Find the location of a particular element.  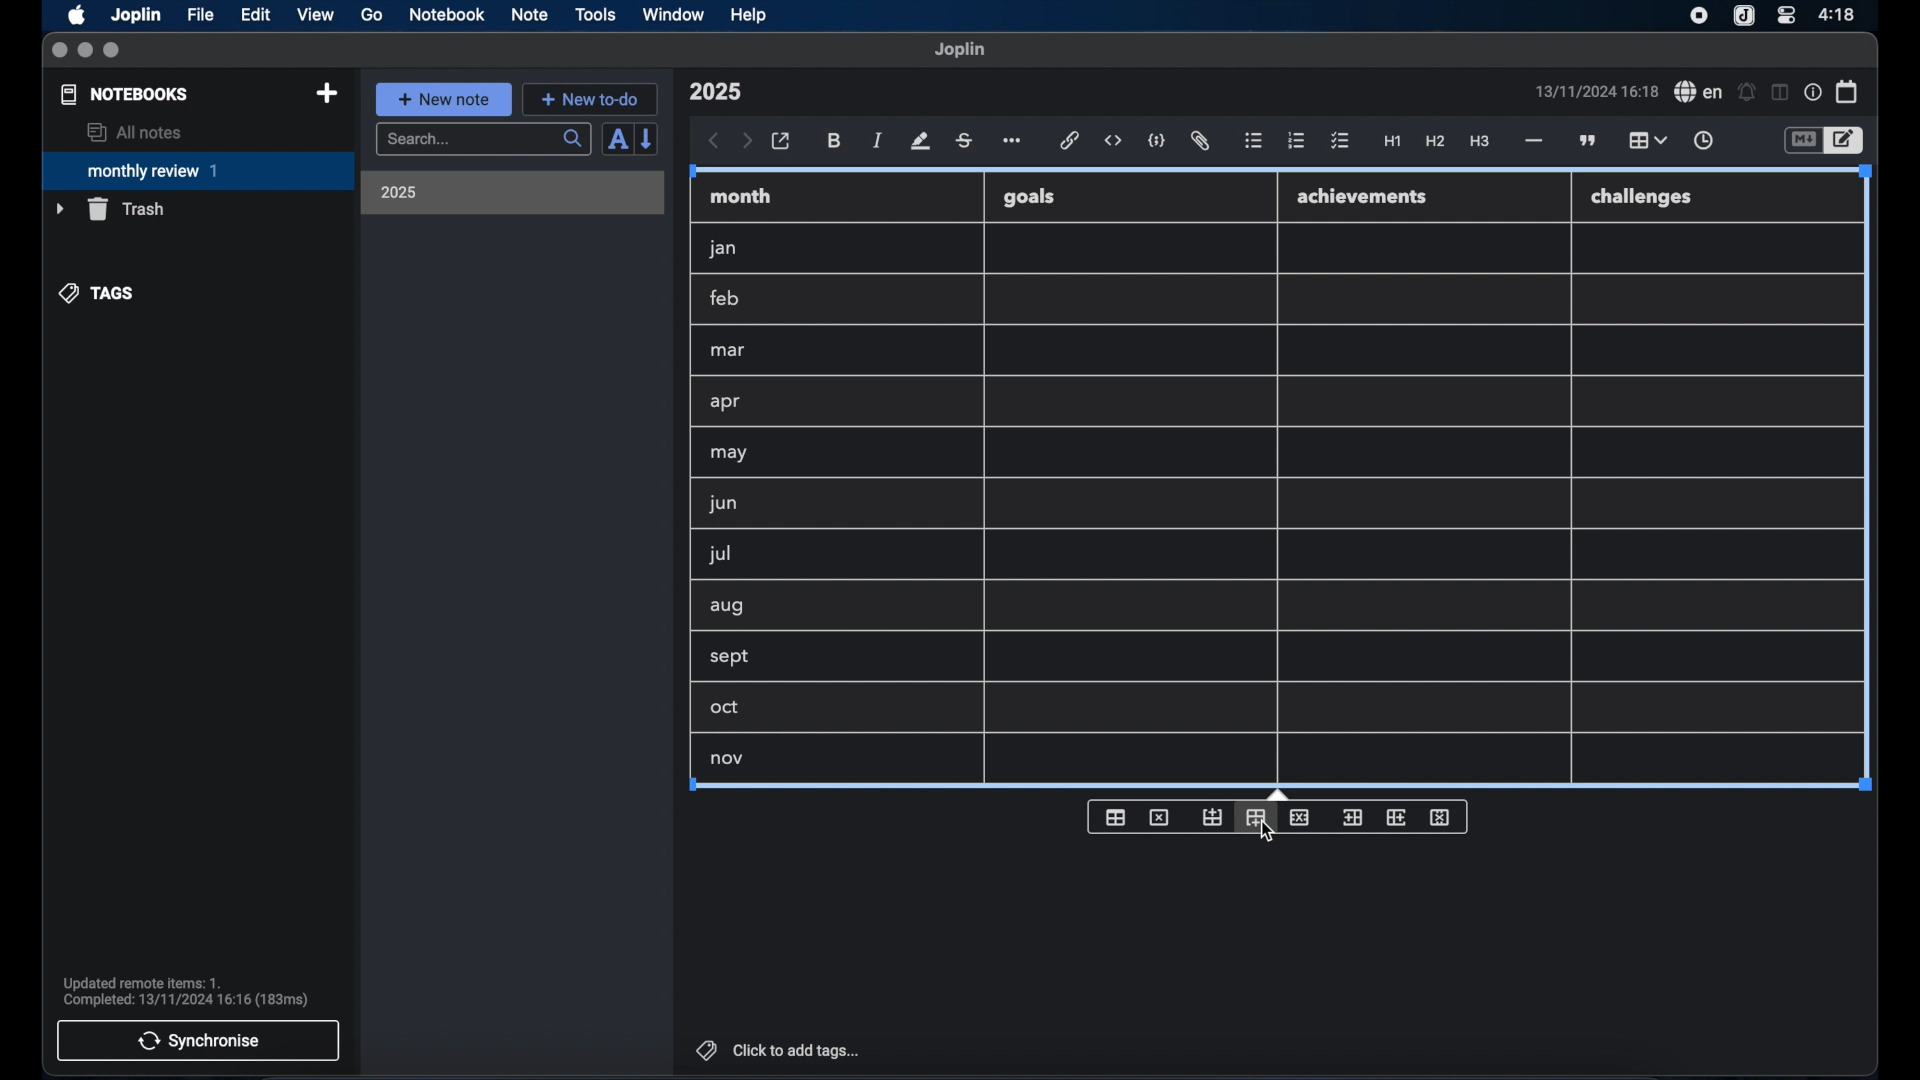

minimize is located at coordinates (85, 51).